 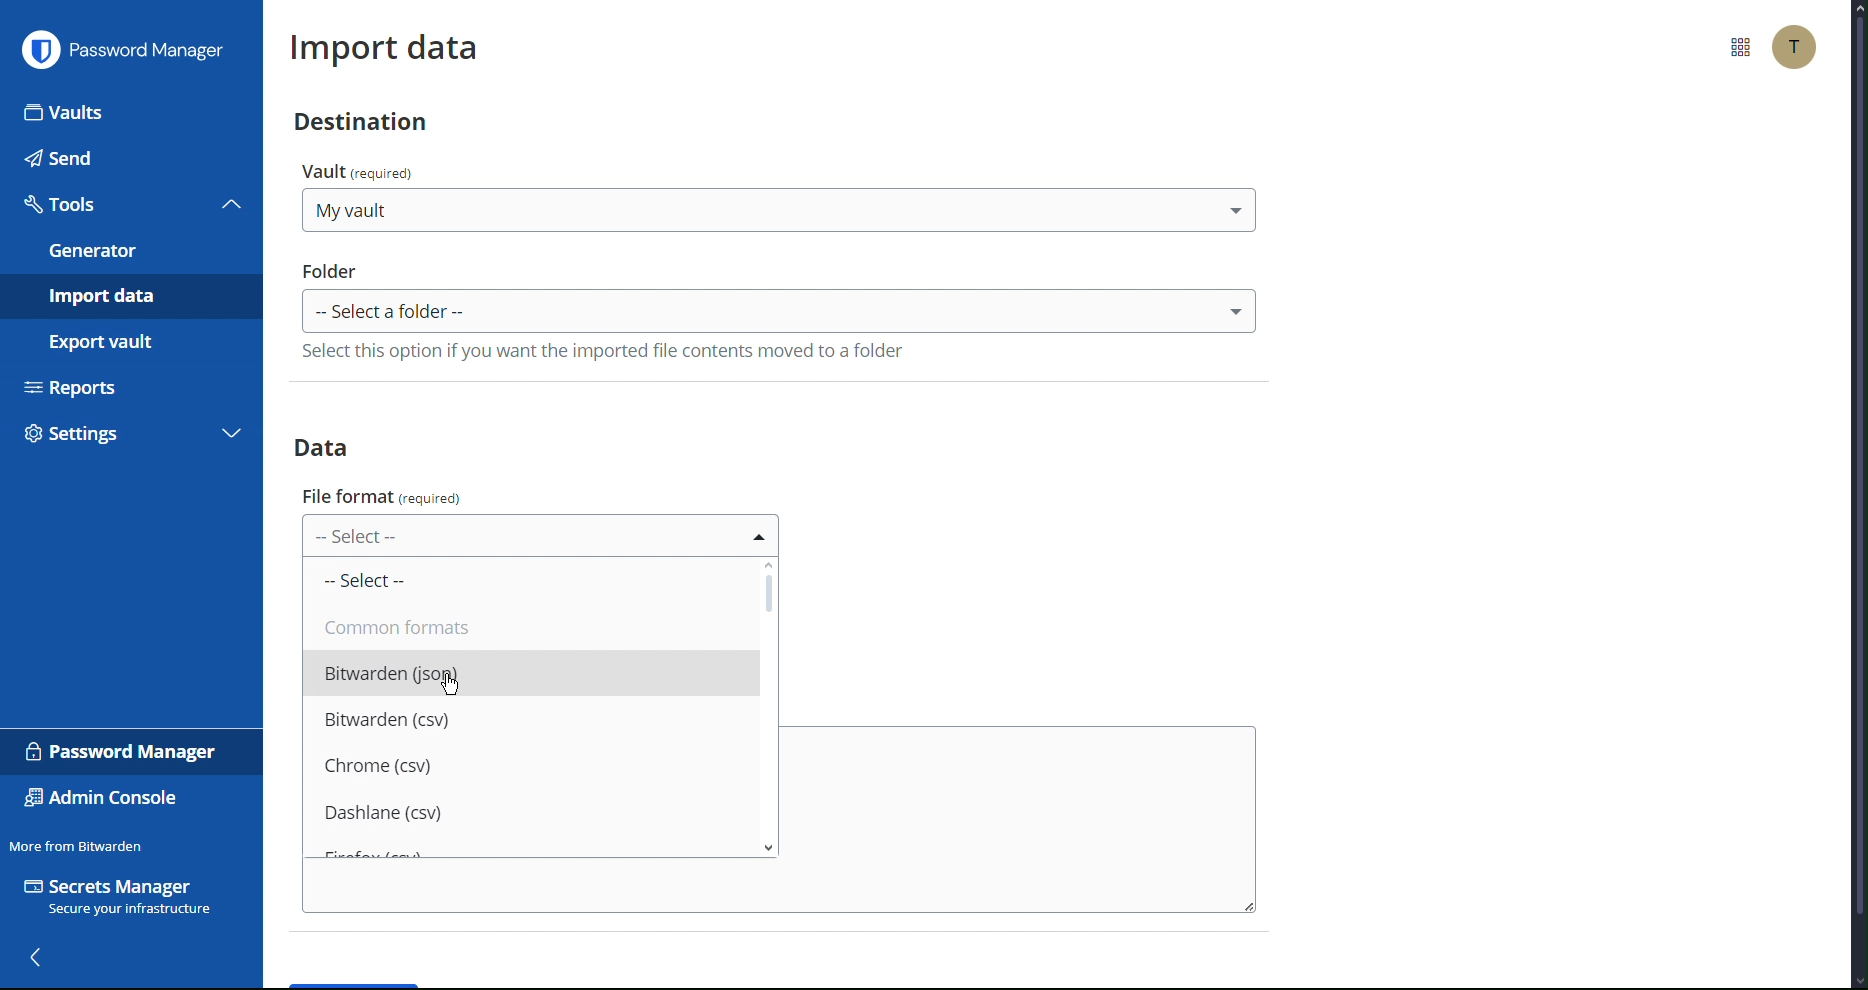 What do you see at coordinates (40, 957) in the screenshot?
I see `back` at bounding box center [40, 957].